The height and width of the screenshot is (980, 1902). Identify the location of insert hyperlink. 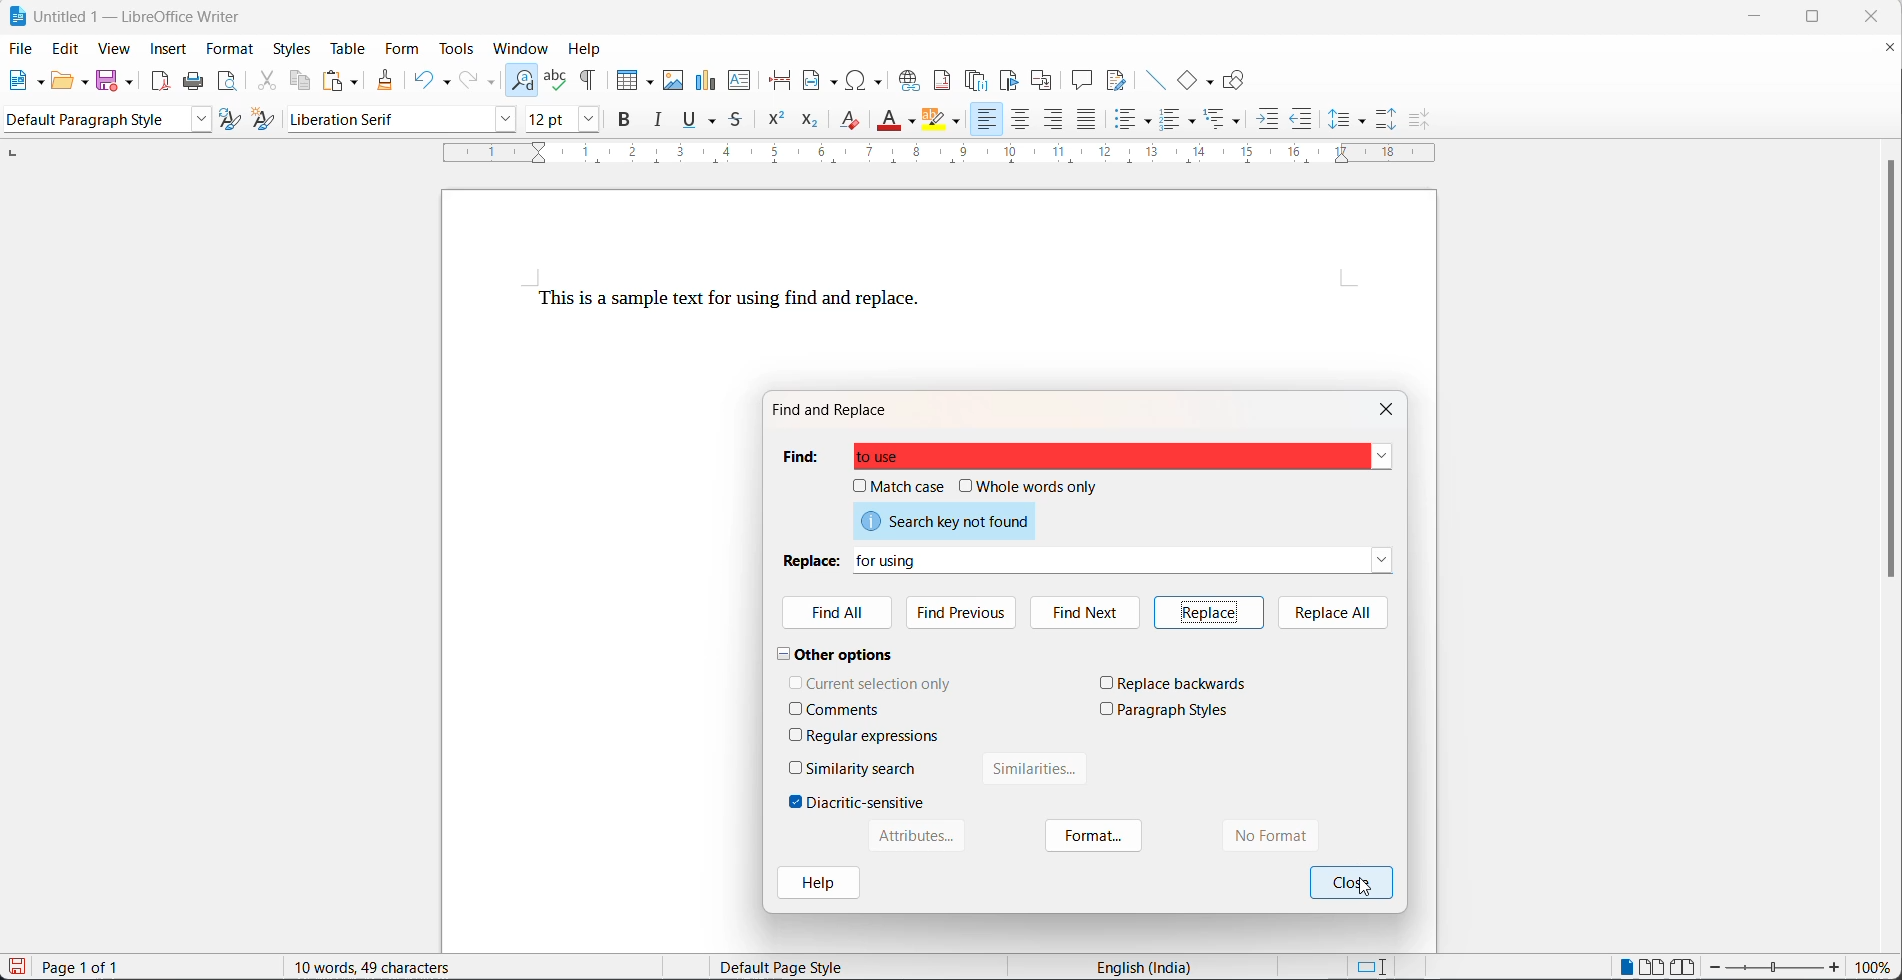
(911, 80).